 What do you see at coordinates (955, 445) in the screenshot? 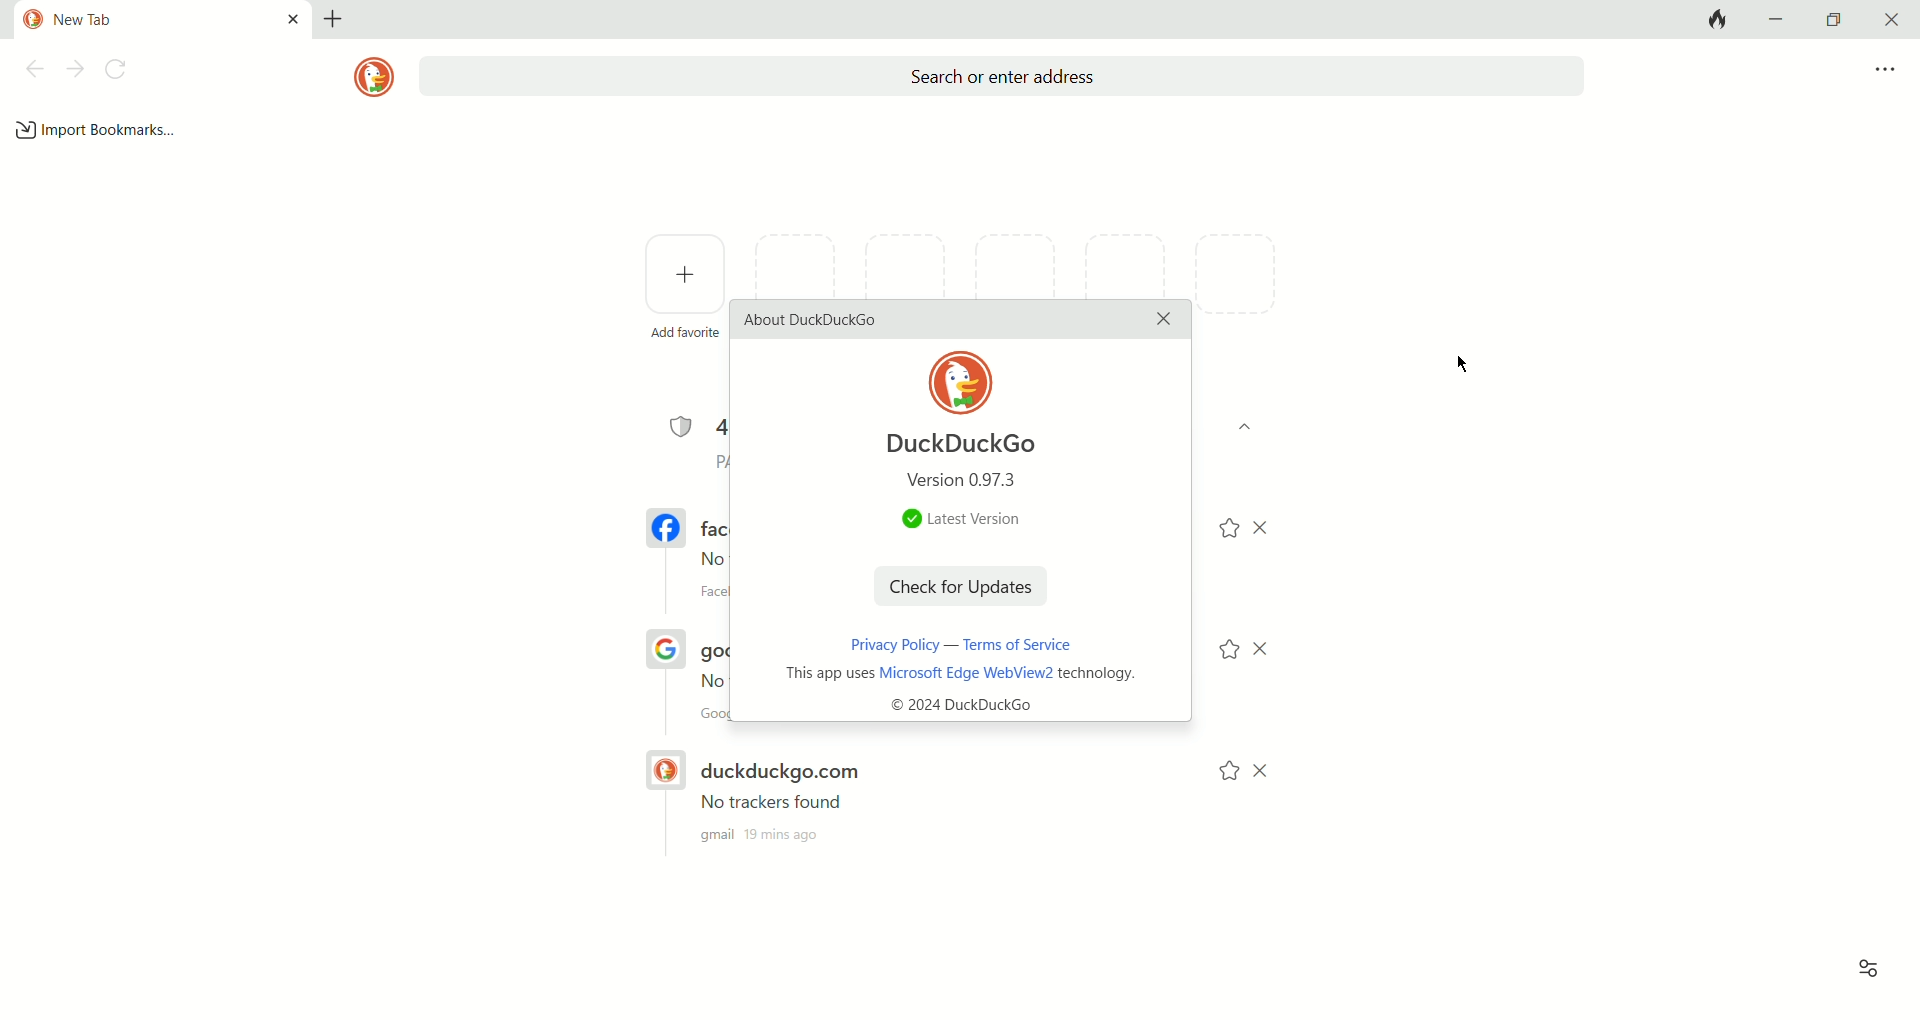
I see `DuckDuckGo` at bounding box center [955, 445].